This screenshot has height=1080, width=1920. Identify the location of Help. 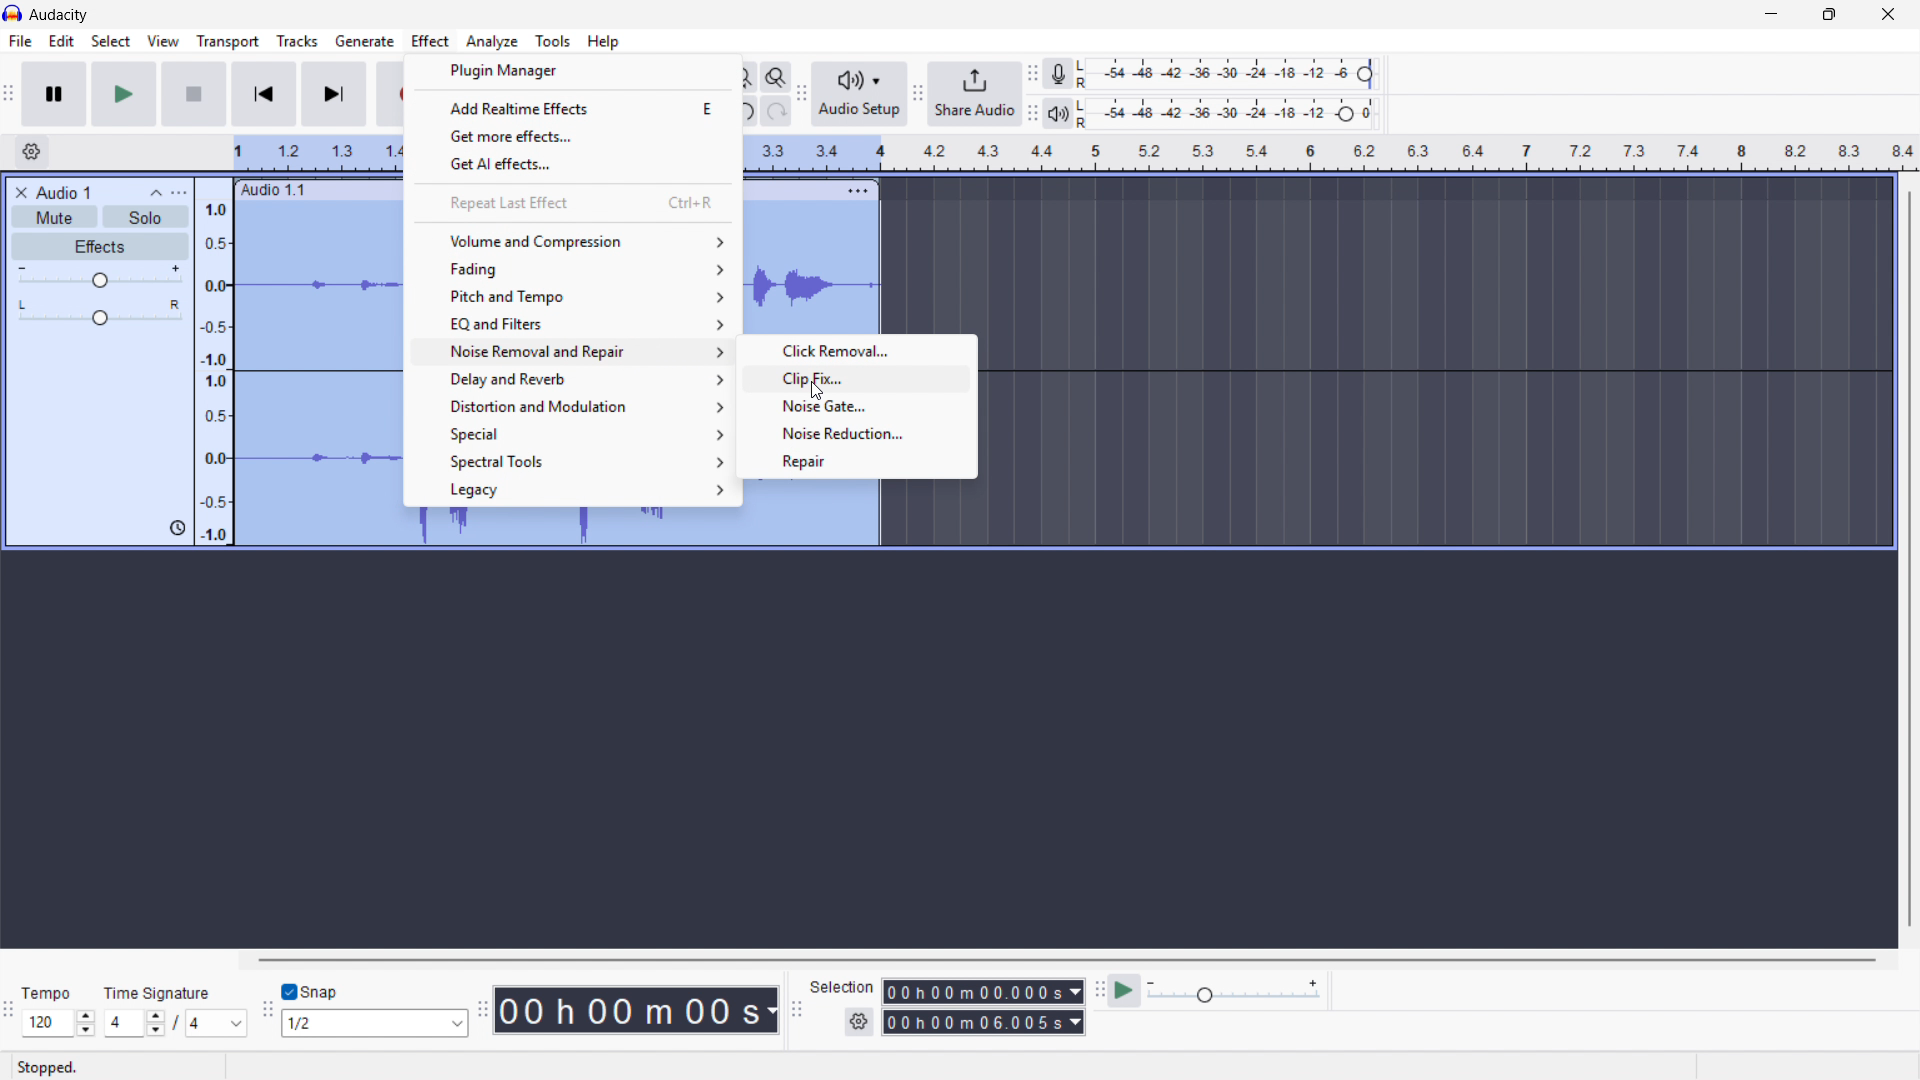
(604, 42).